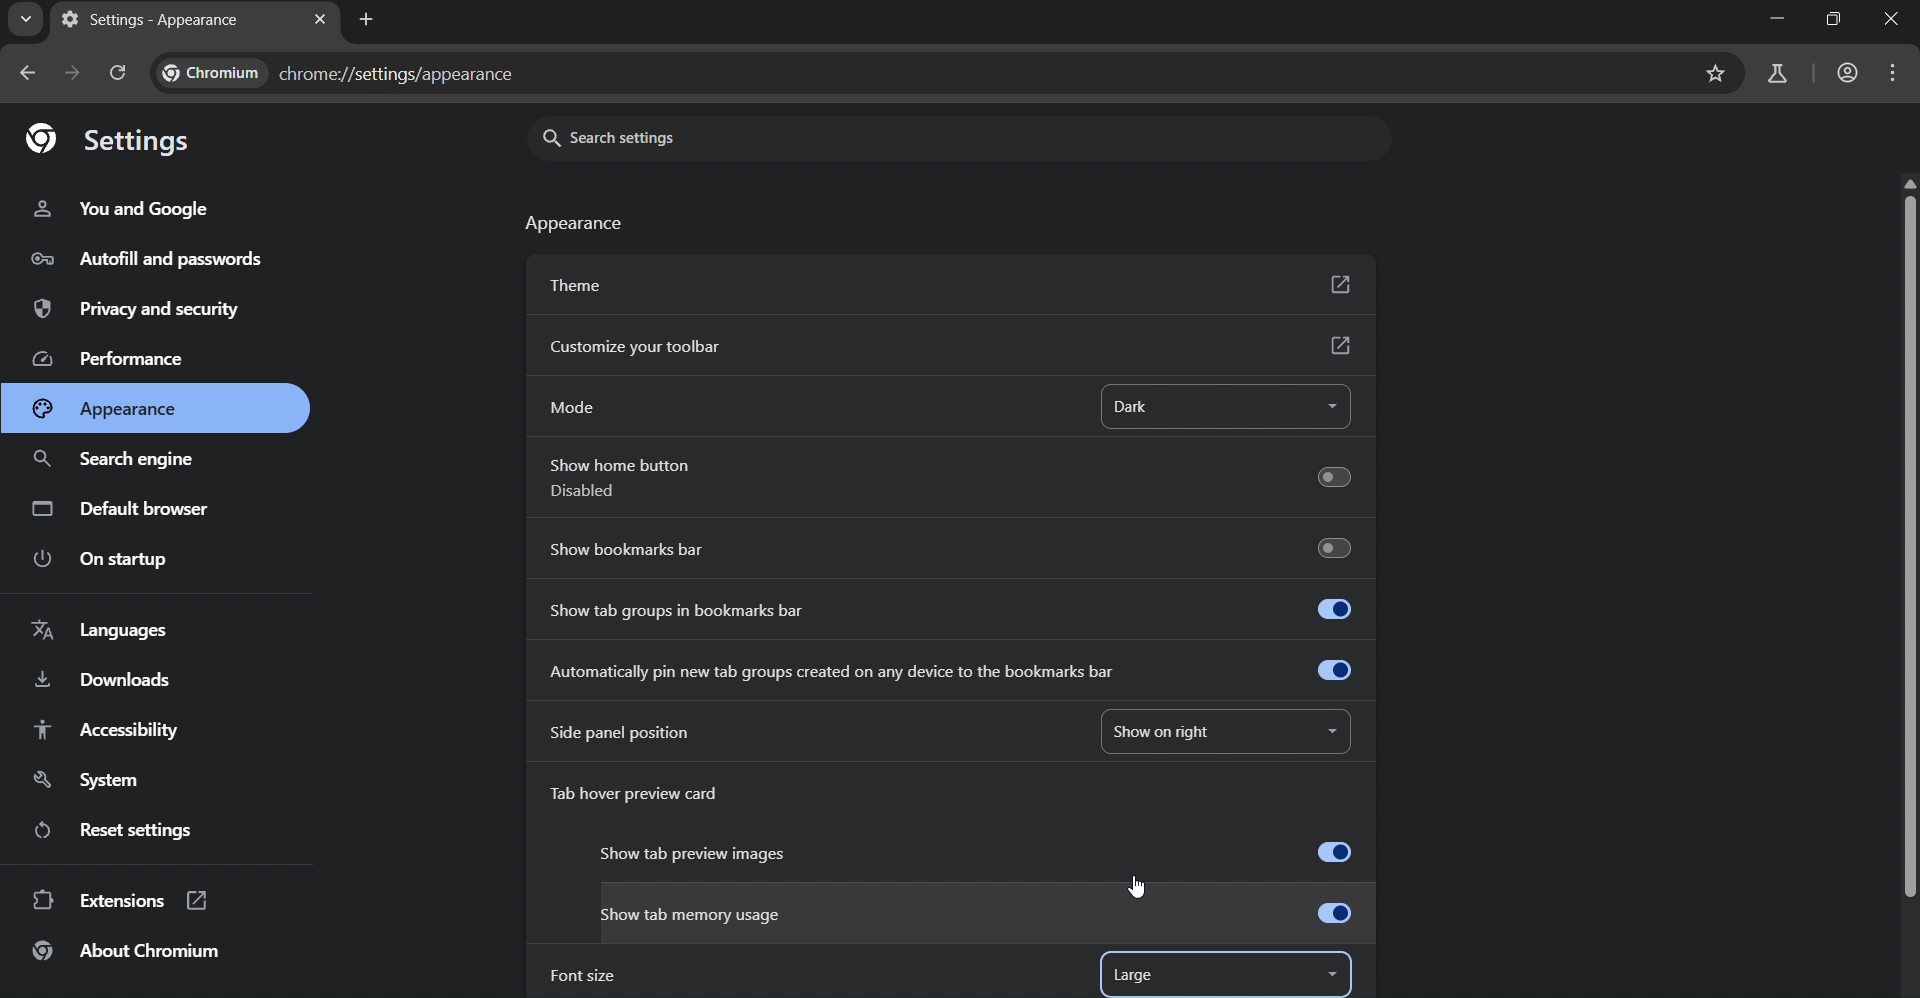  I want to click on show bookmarks bar, so click(954, 547).